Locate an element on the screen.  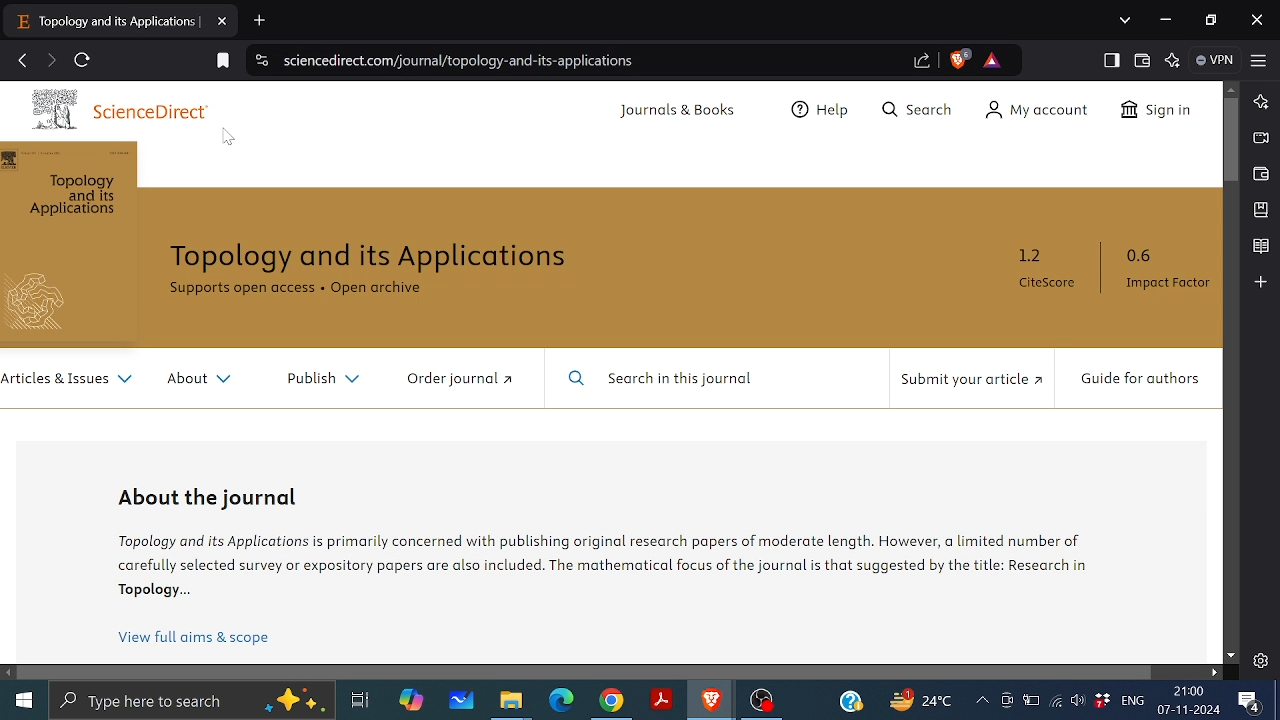
VPN is located at coordinates (1214, 60).